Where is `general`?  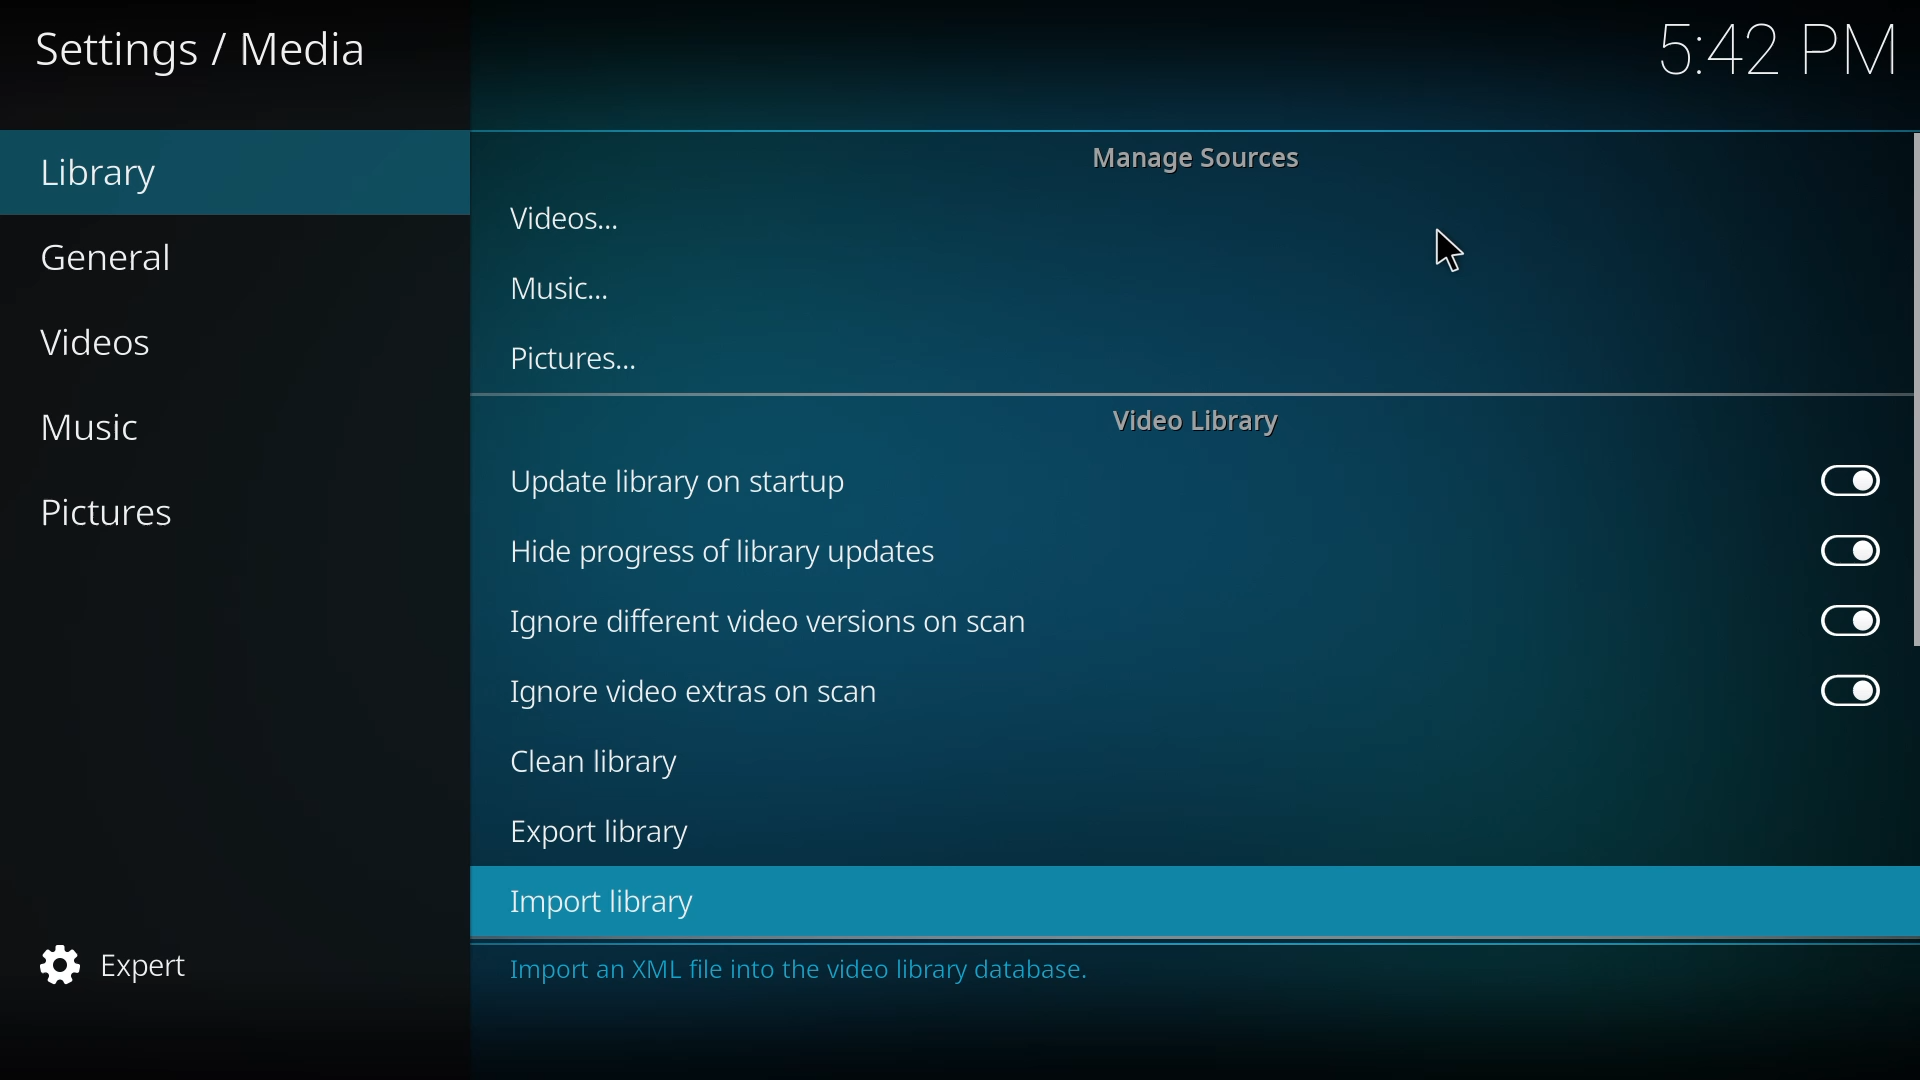
general is located at coordinates (120, 253).